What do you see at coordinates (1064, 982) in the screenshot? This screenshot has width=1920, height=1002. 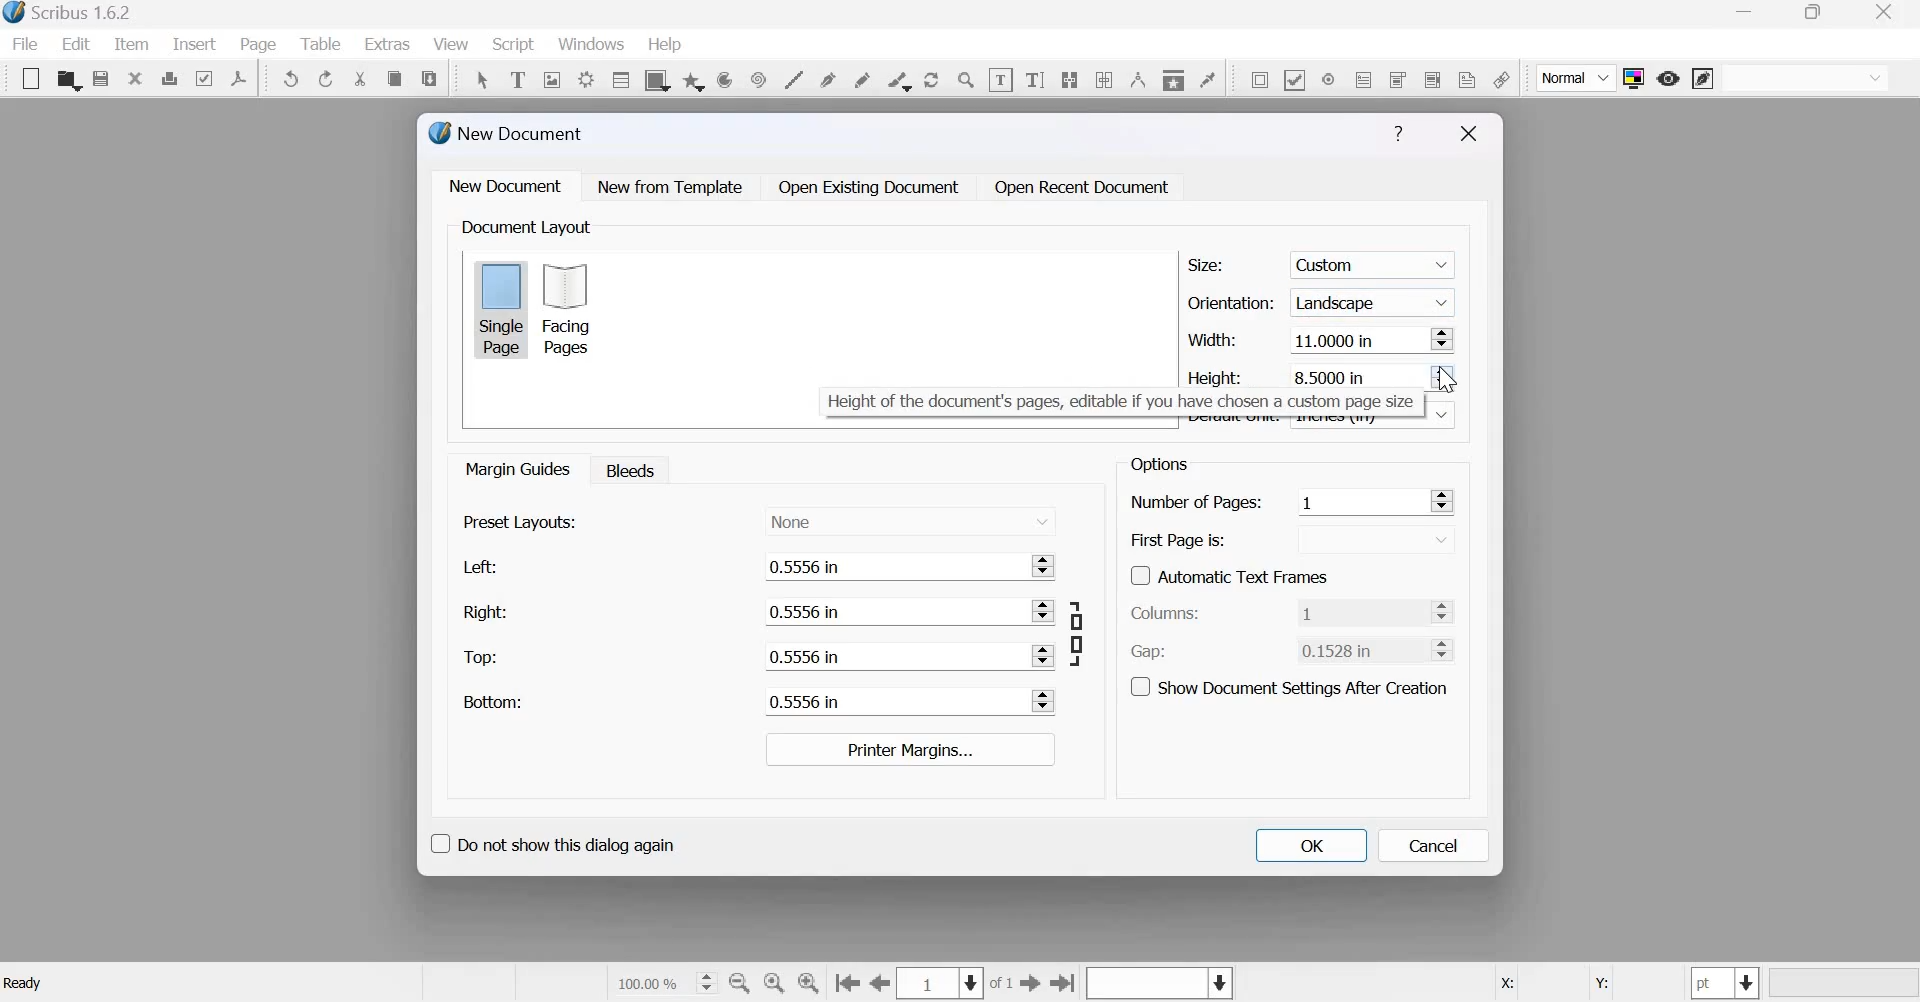 I see `Go to the last page` at bounding box center [1064, 982].